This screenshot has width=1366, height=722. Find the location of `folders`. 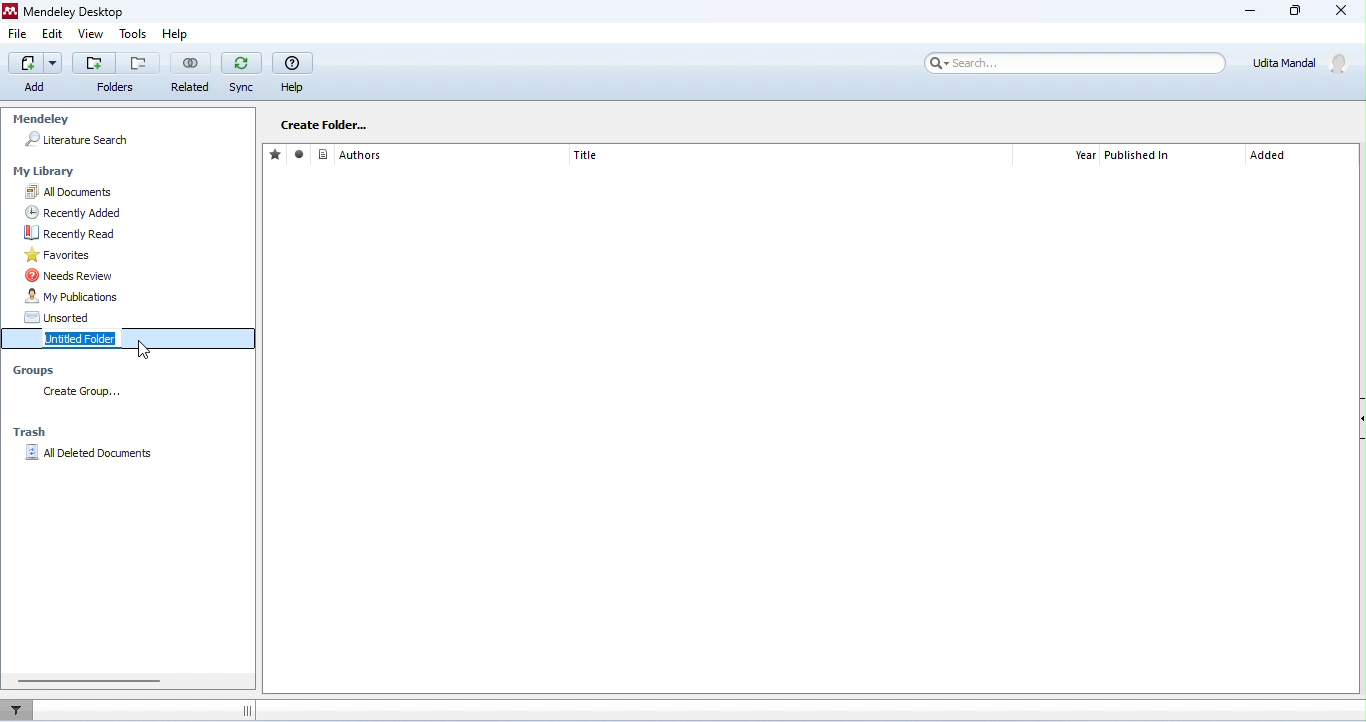

folders is located at coordinates (115, 87).